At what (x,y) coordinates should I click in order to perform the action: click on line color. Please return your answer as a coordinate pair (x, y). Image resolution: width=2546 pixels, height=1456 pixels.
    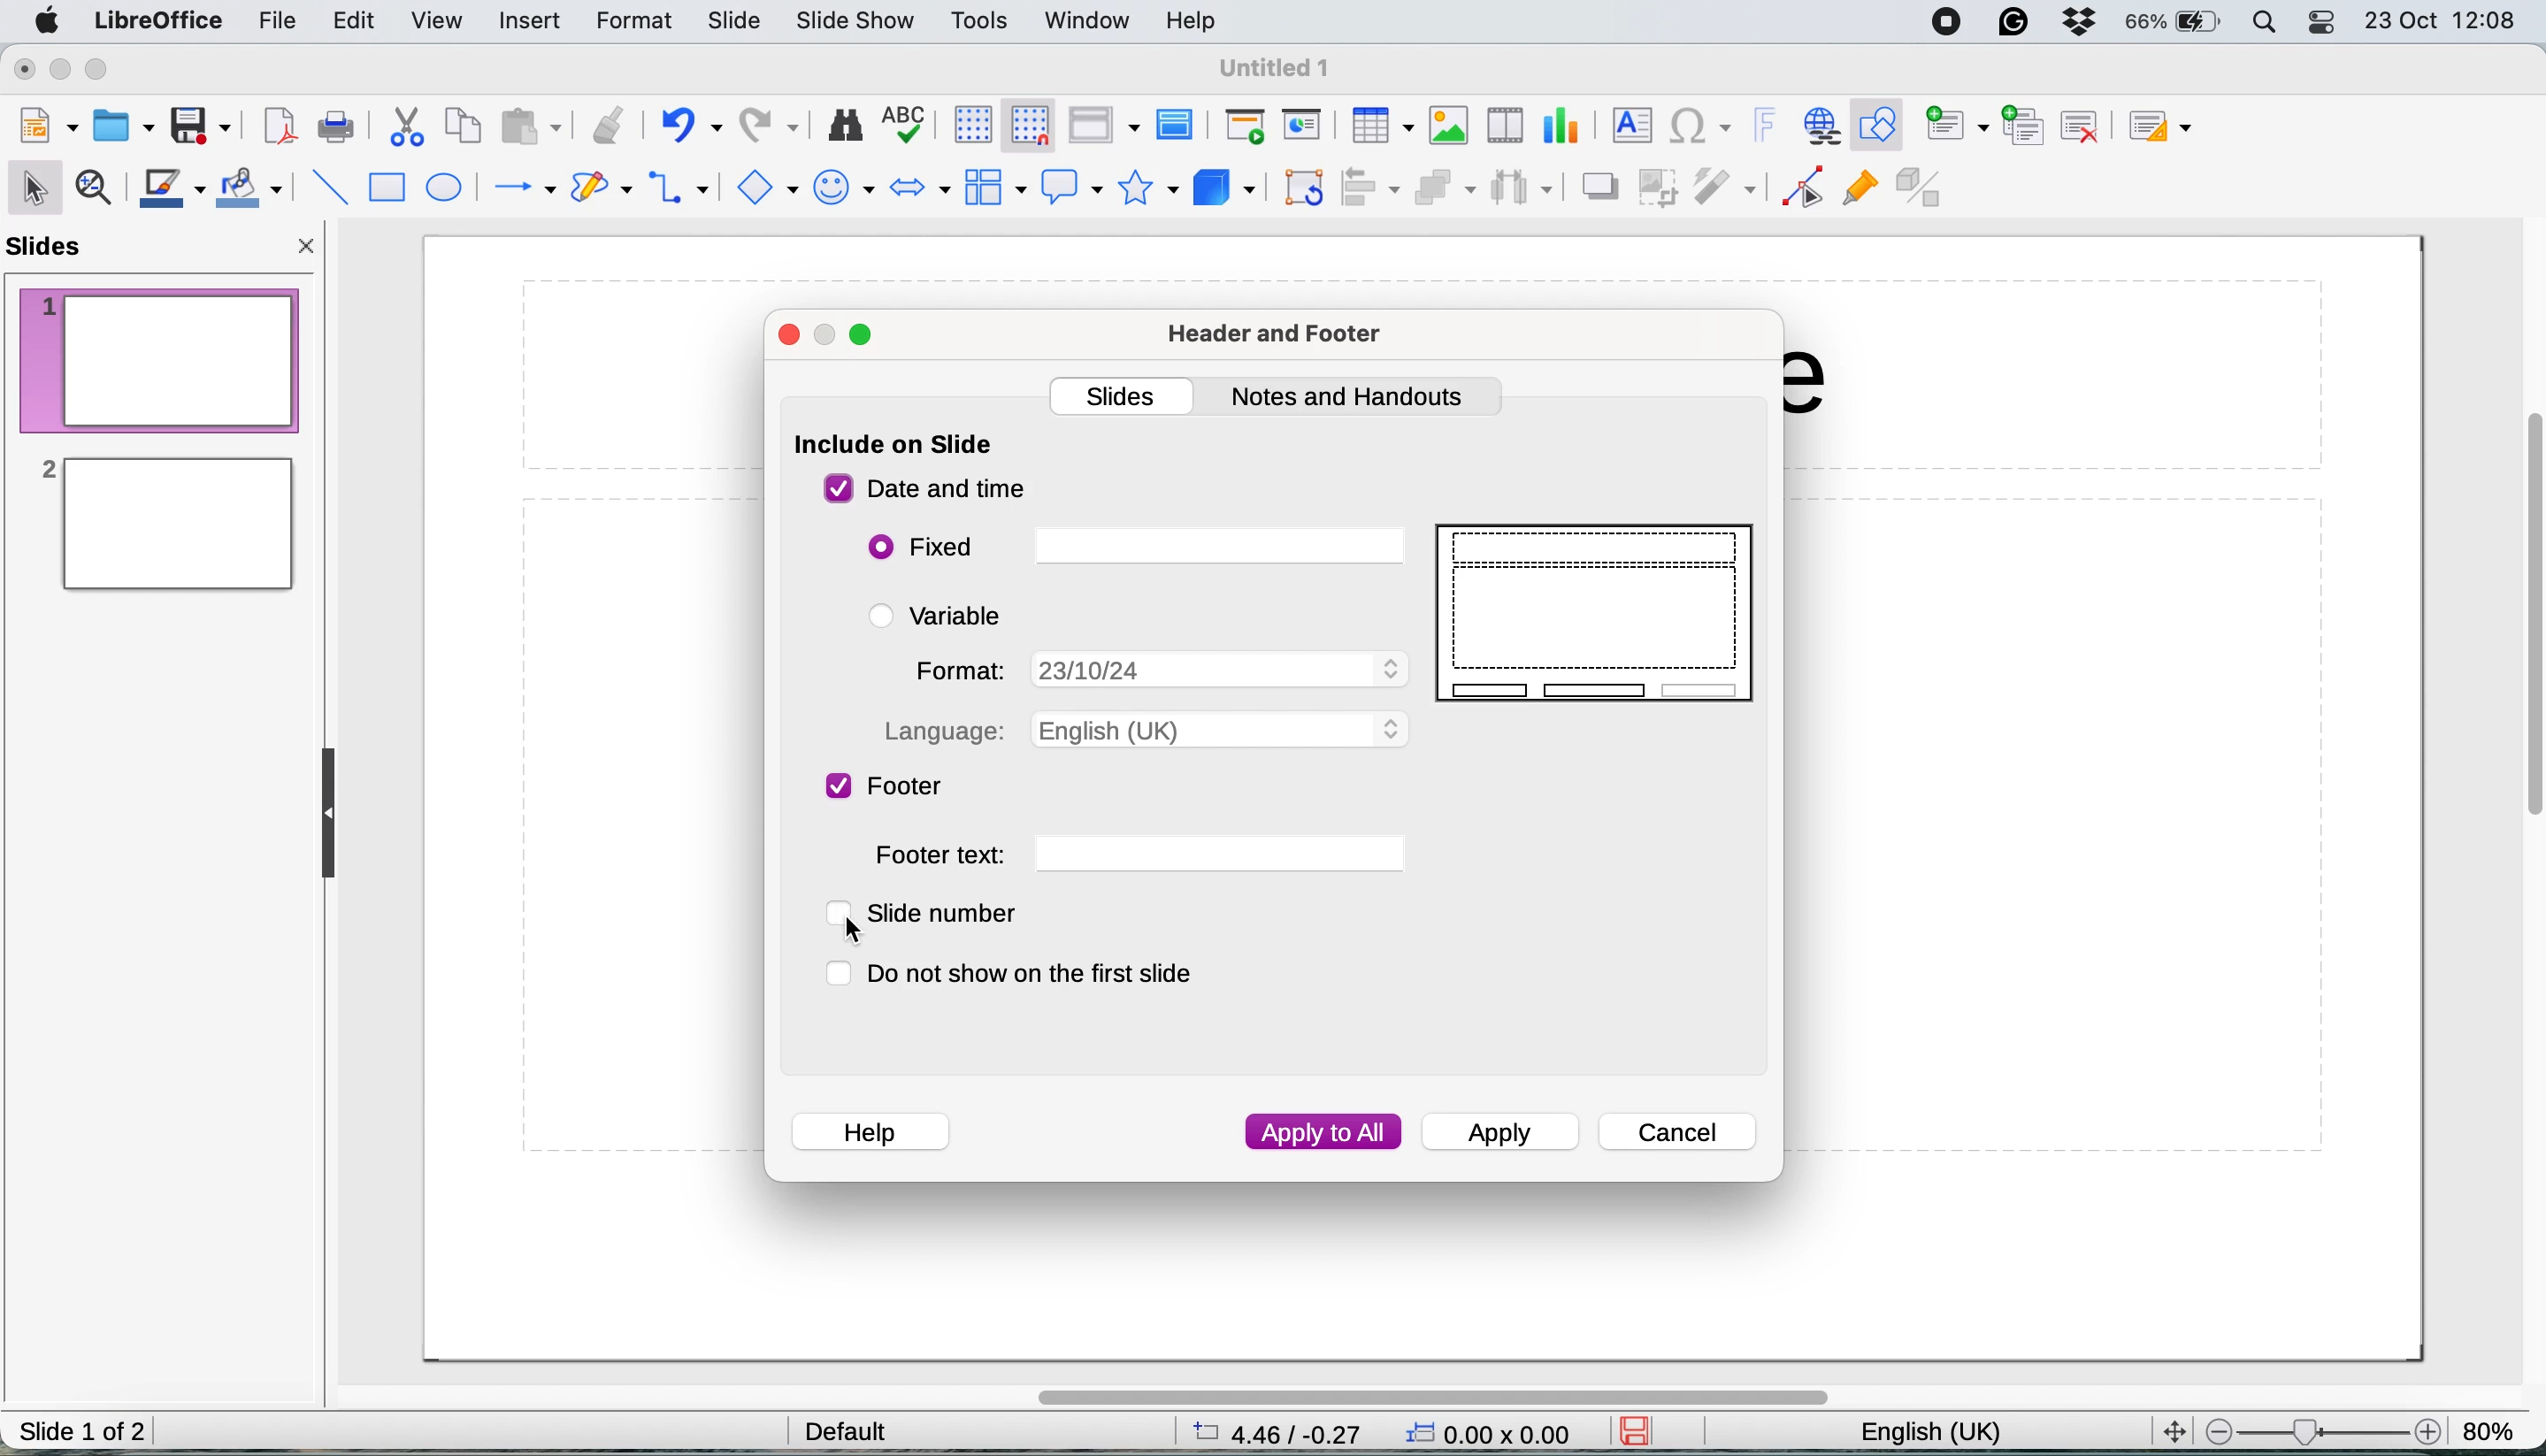
    Looking at the image, I should click on (172, 189).